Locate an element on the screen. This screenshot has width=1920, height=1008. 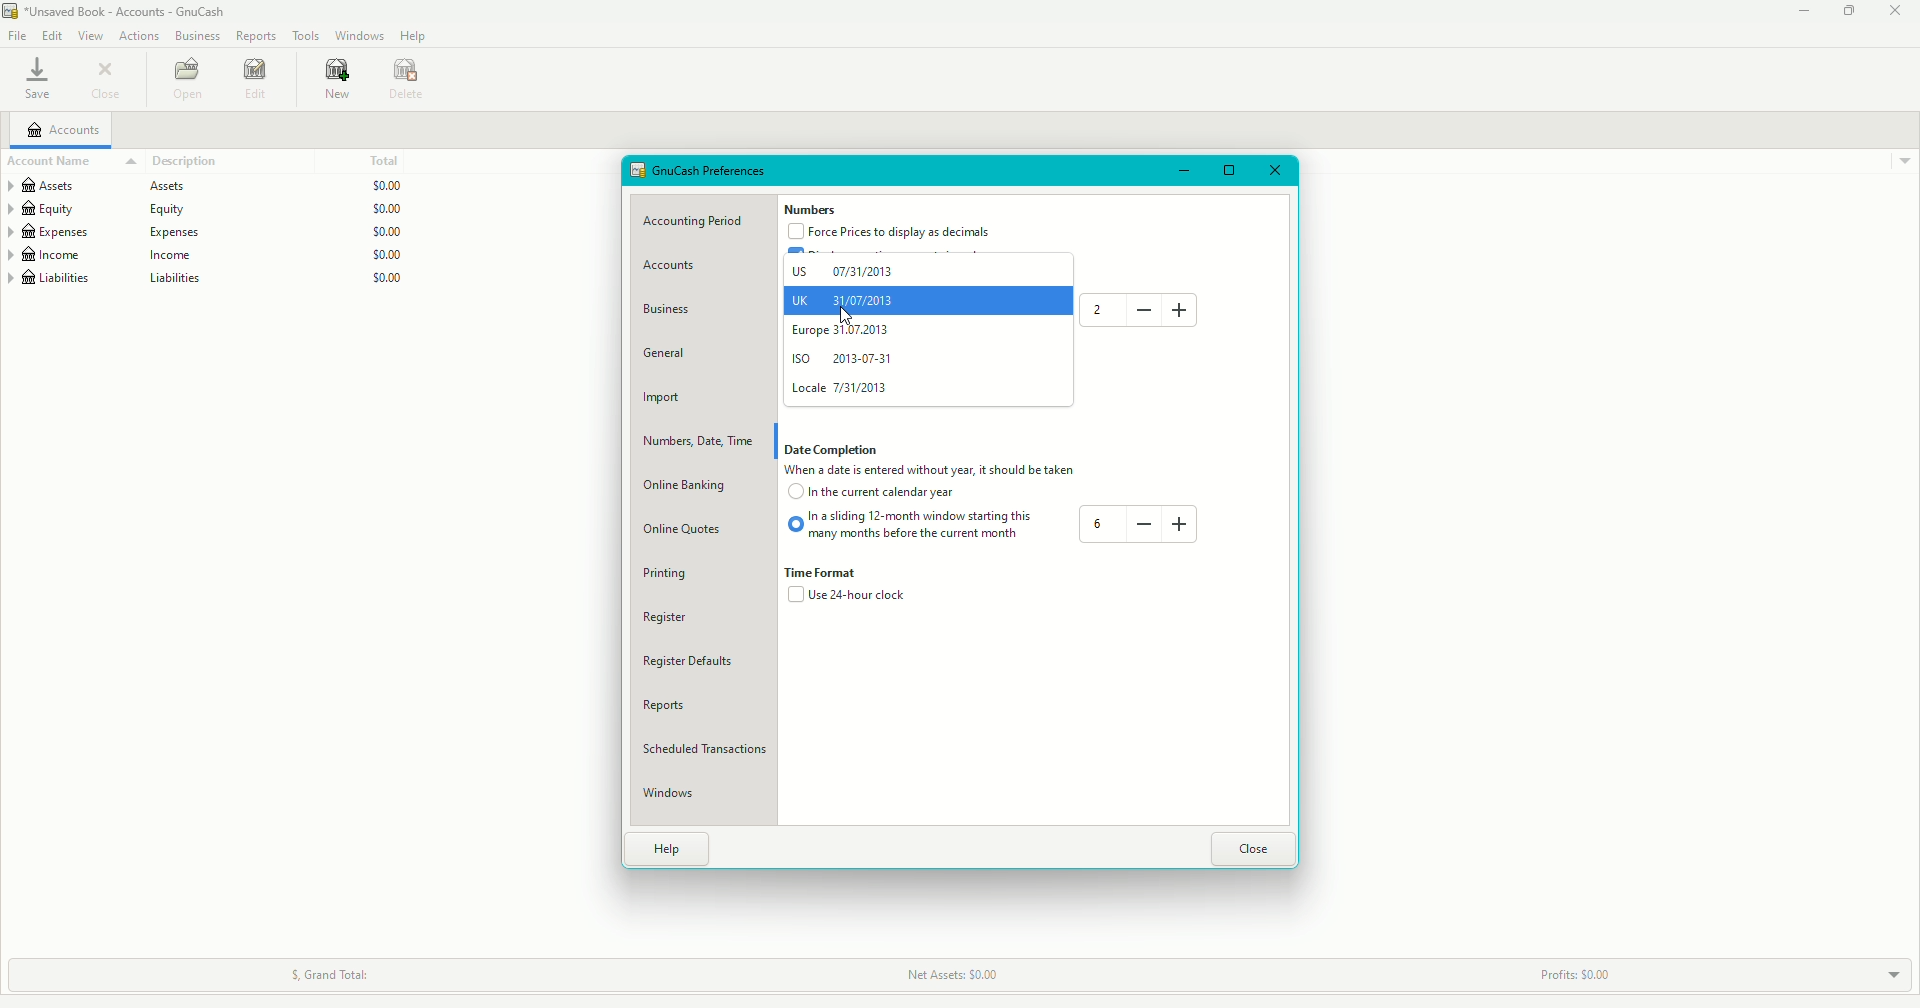
Restore is located at coordinates (1229, 168).